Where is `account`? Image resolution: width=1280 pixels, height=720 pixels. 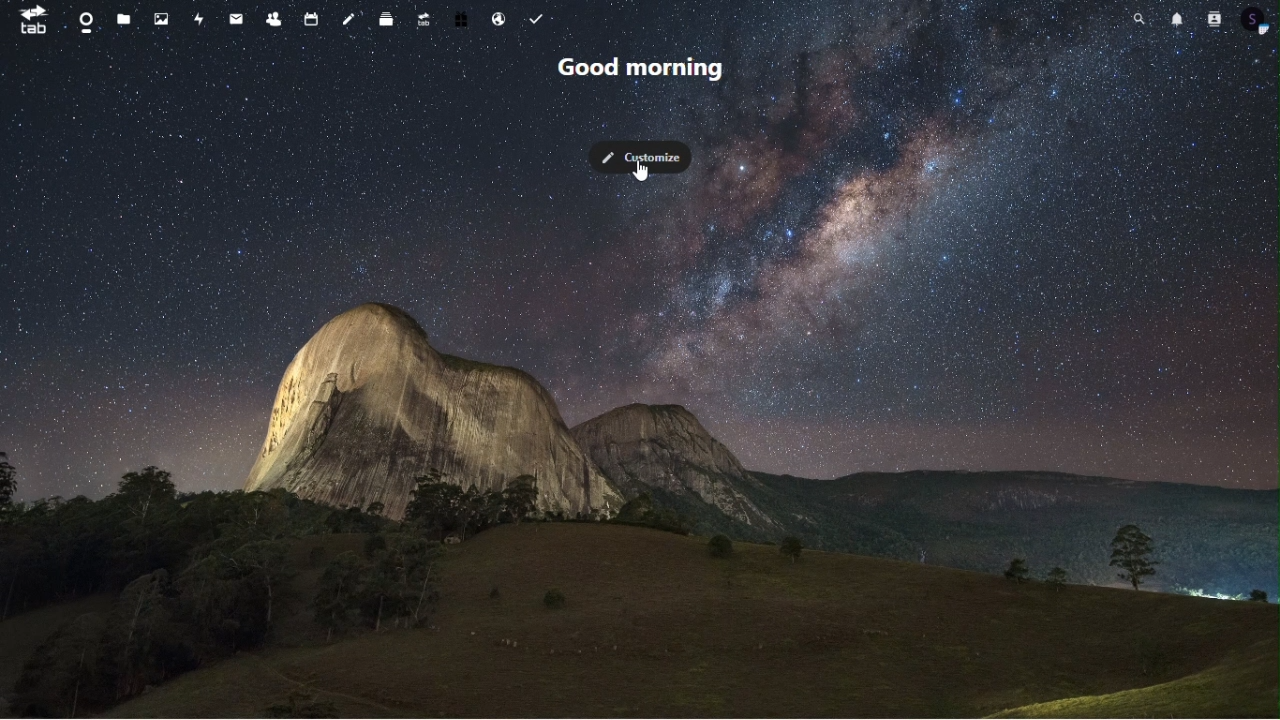
account is located at coordinates (1258, 18).